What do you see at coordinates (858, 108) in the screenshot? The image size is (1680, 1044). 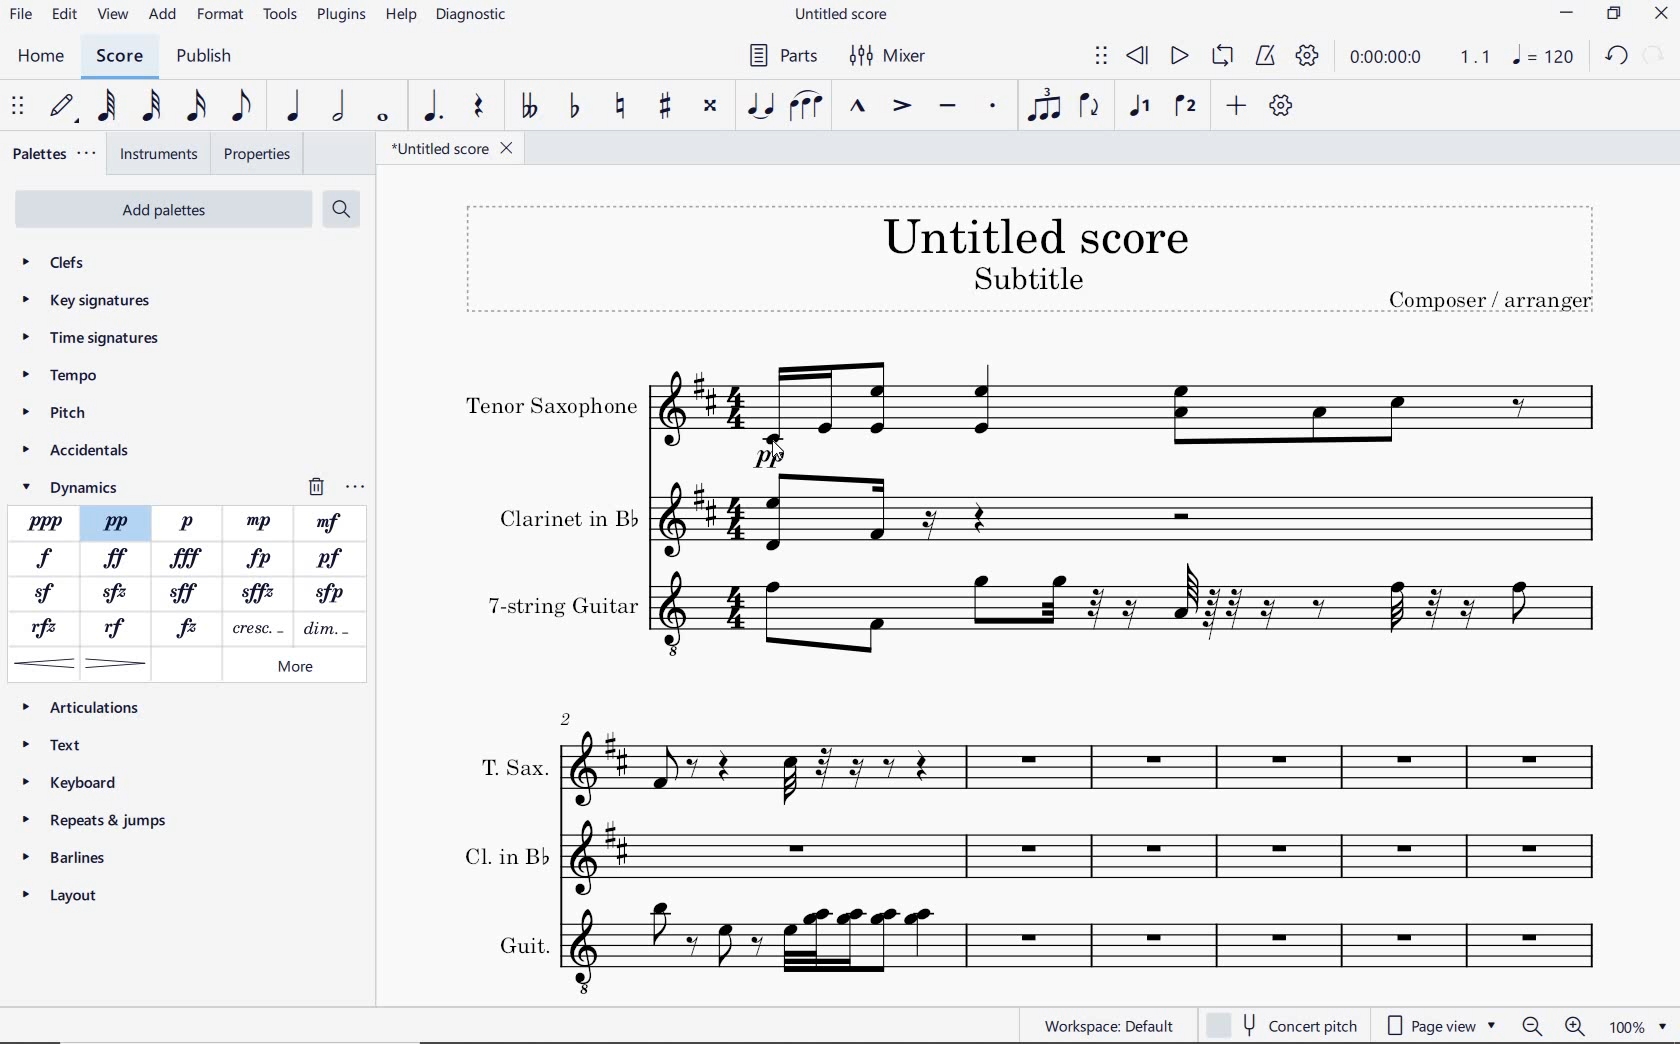 I see `MARCATO` at bounding box center [858, 108].